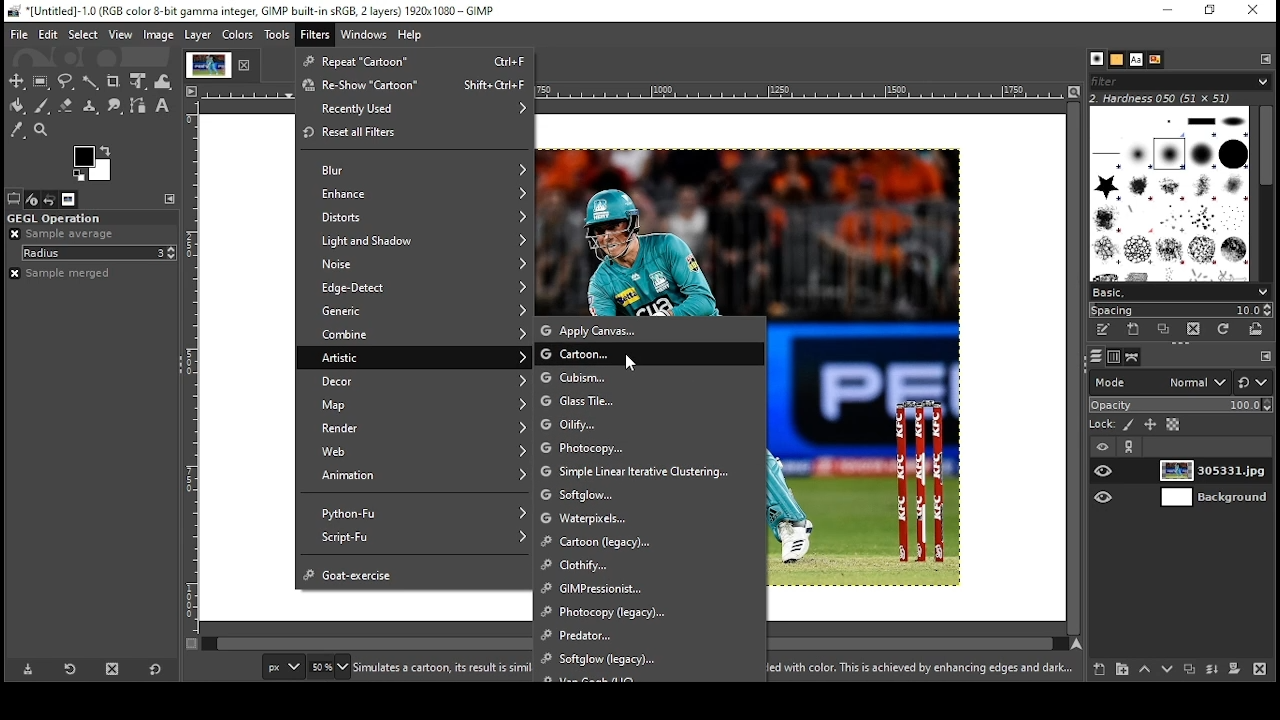  What do you see at coordinates (414, 356) in the screenshot?
I see `artistic` at bounding box center [414, 356].